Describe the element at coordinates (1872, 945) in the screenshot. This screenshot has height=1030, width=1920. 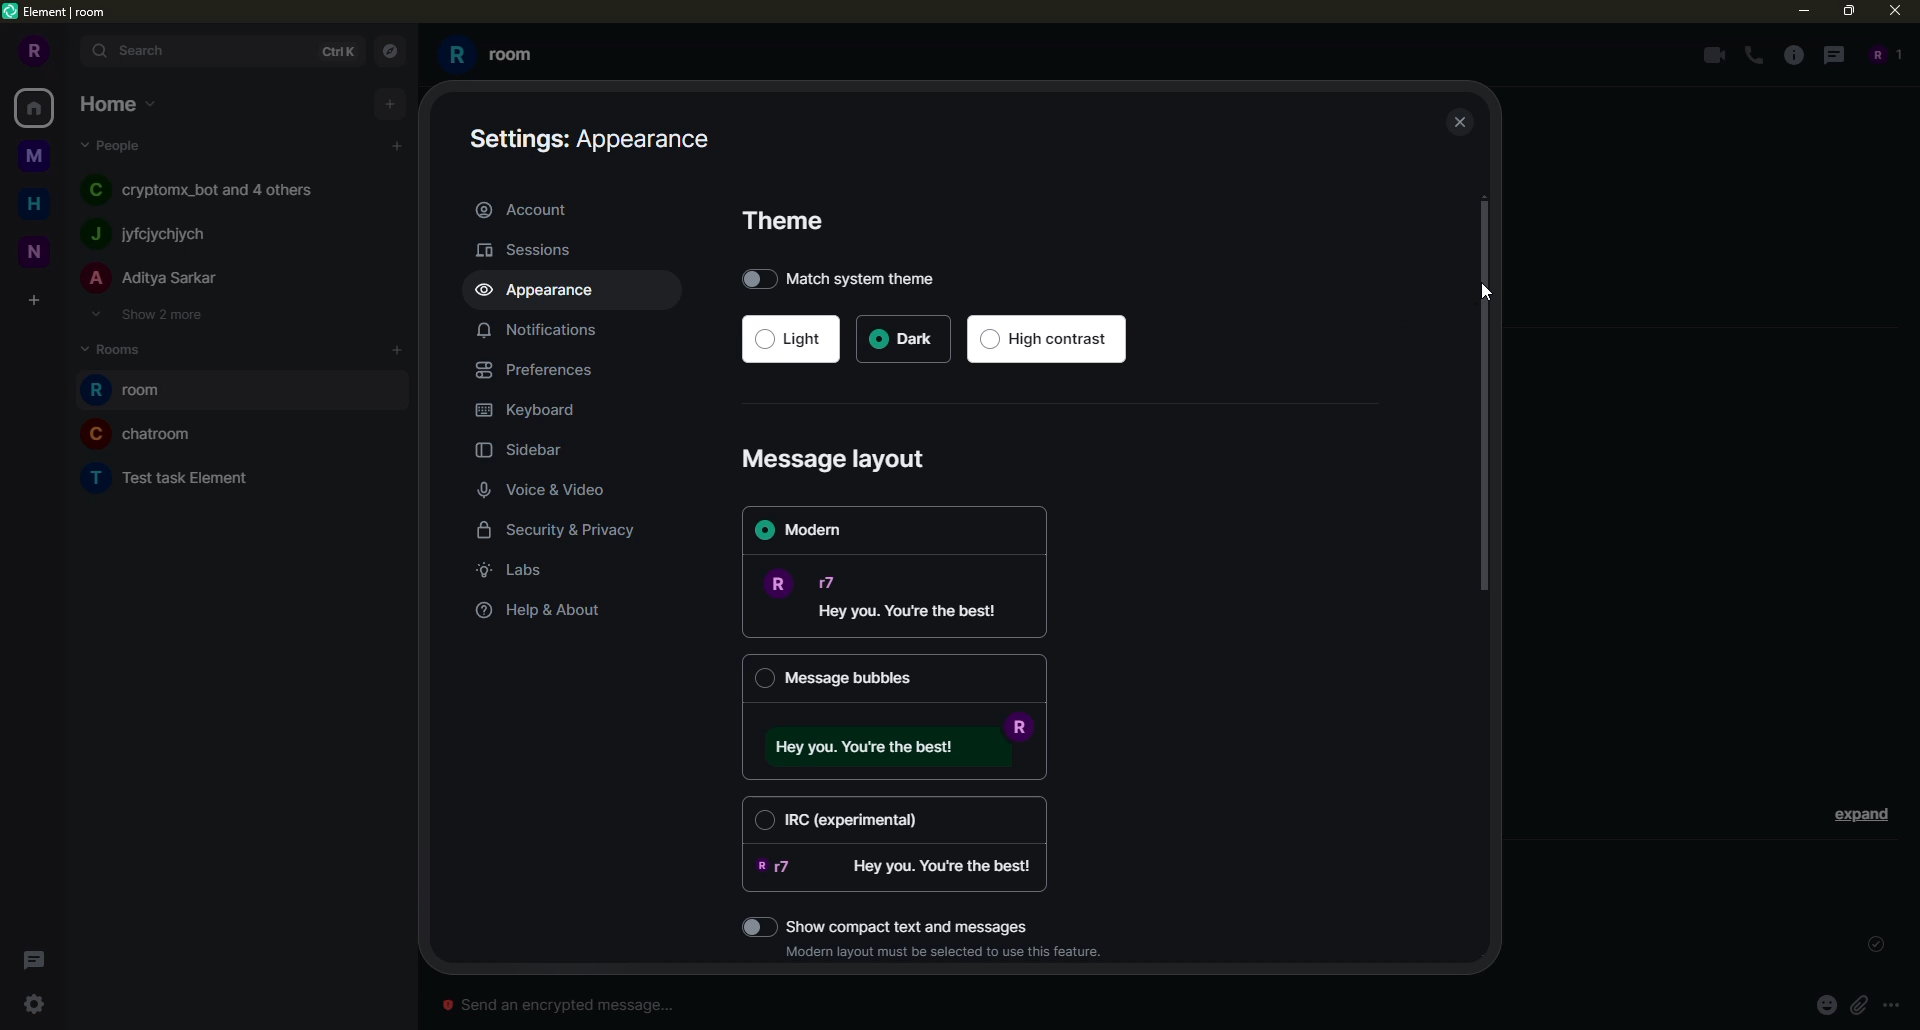
I see `sent` at that location.